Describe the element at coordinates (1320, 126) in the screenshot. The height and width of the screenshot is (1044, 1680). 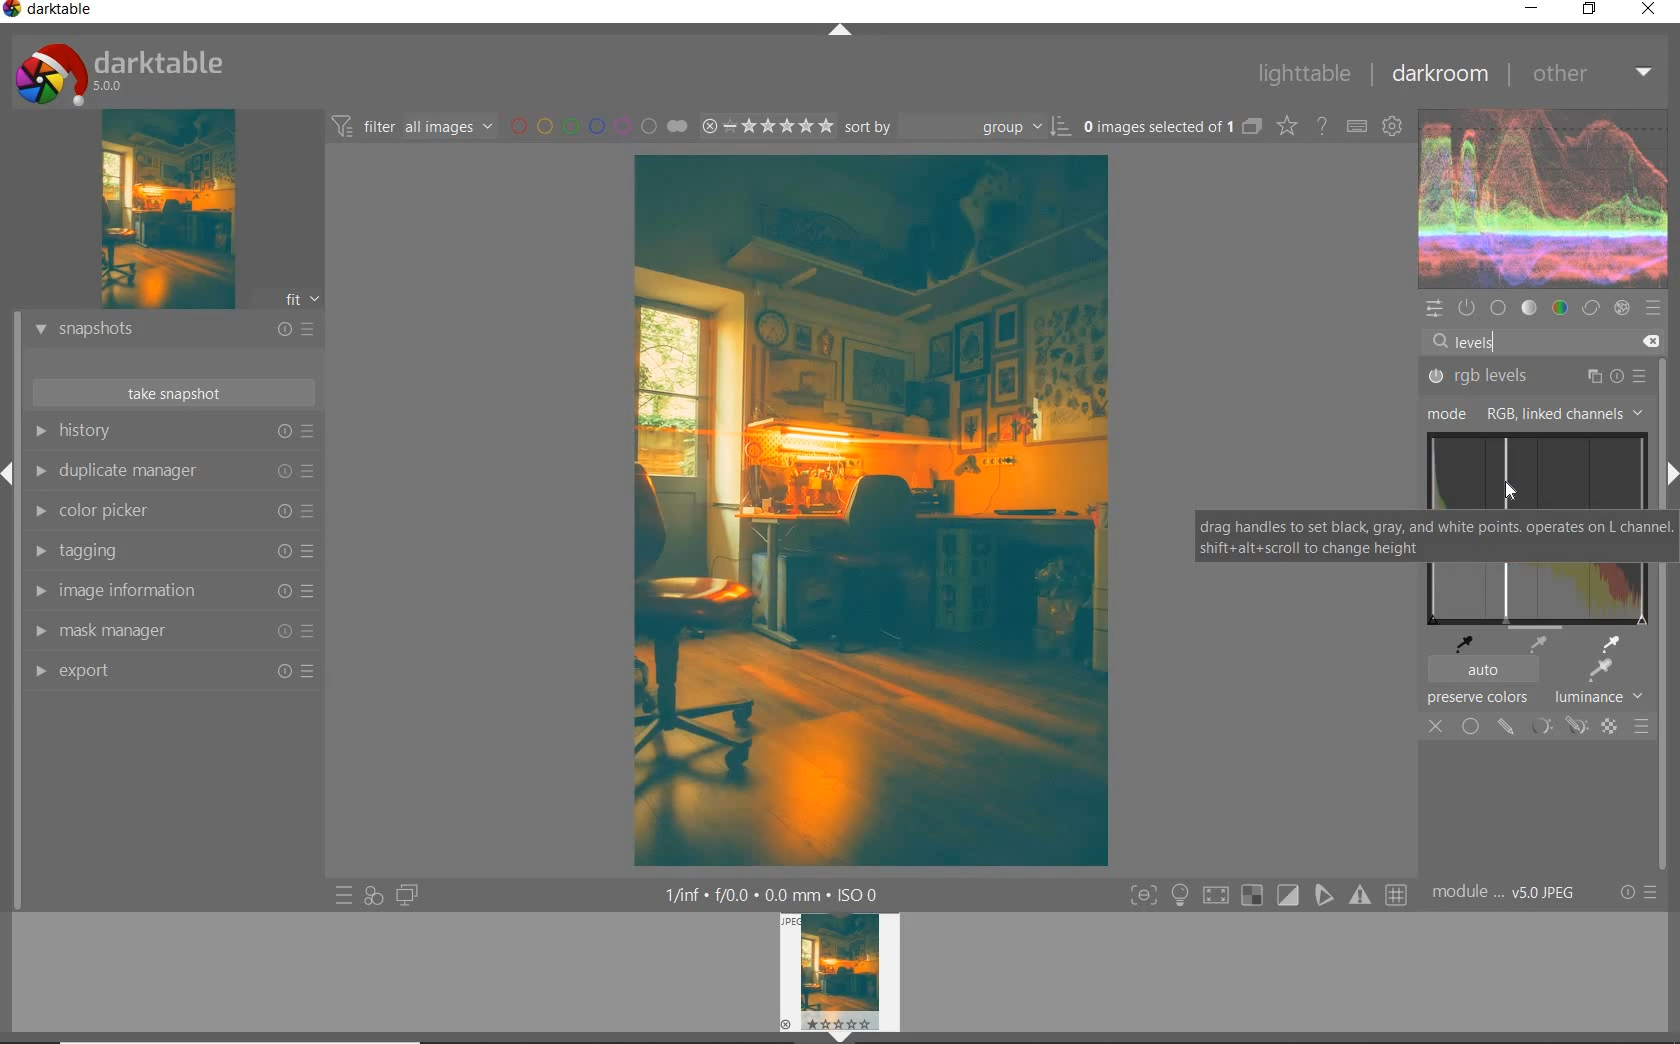
I see `enable online help` at that location.